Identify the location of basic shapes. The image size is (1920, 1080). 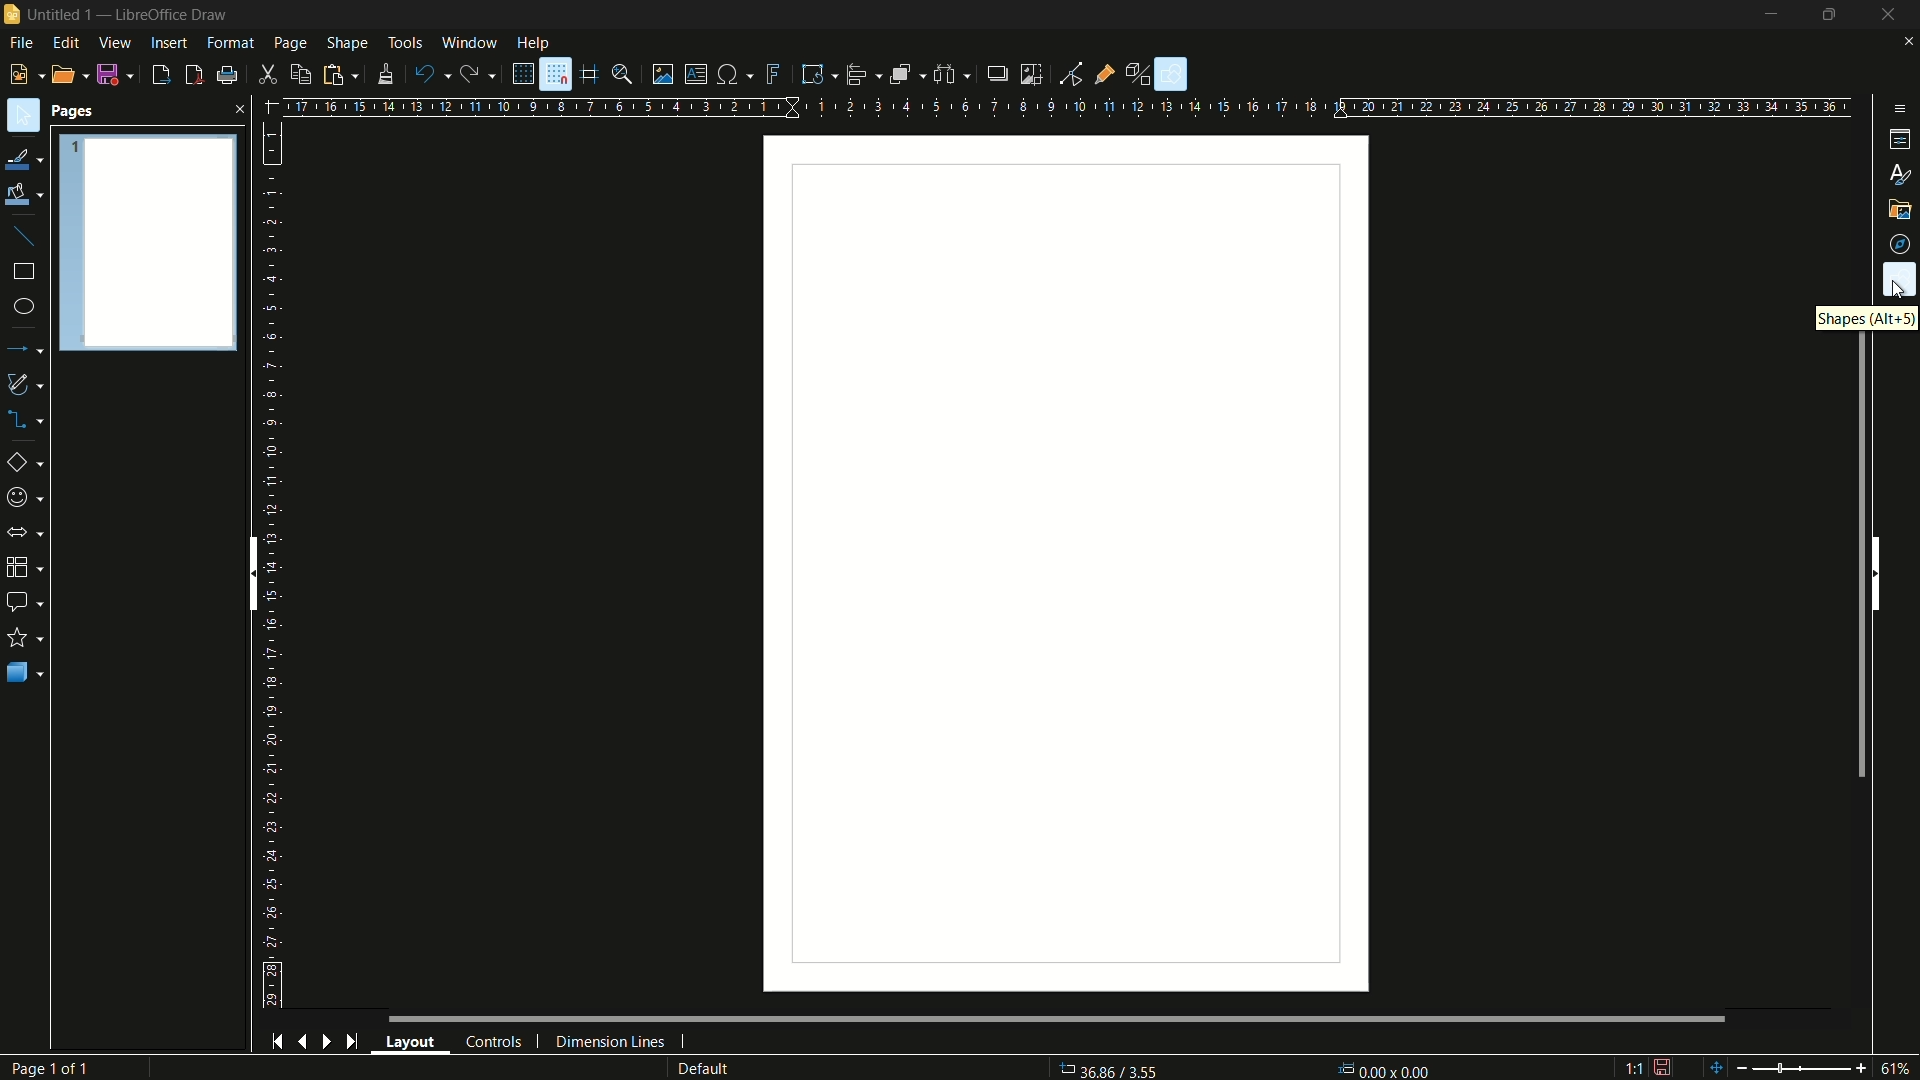
(30, 462).